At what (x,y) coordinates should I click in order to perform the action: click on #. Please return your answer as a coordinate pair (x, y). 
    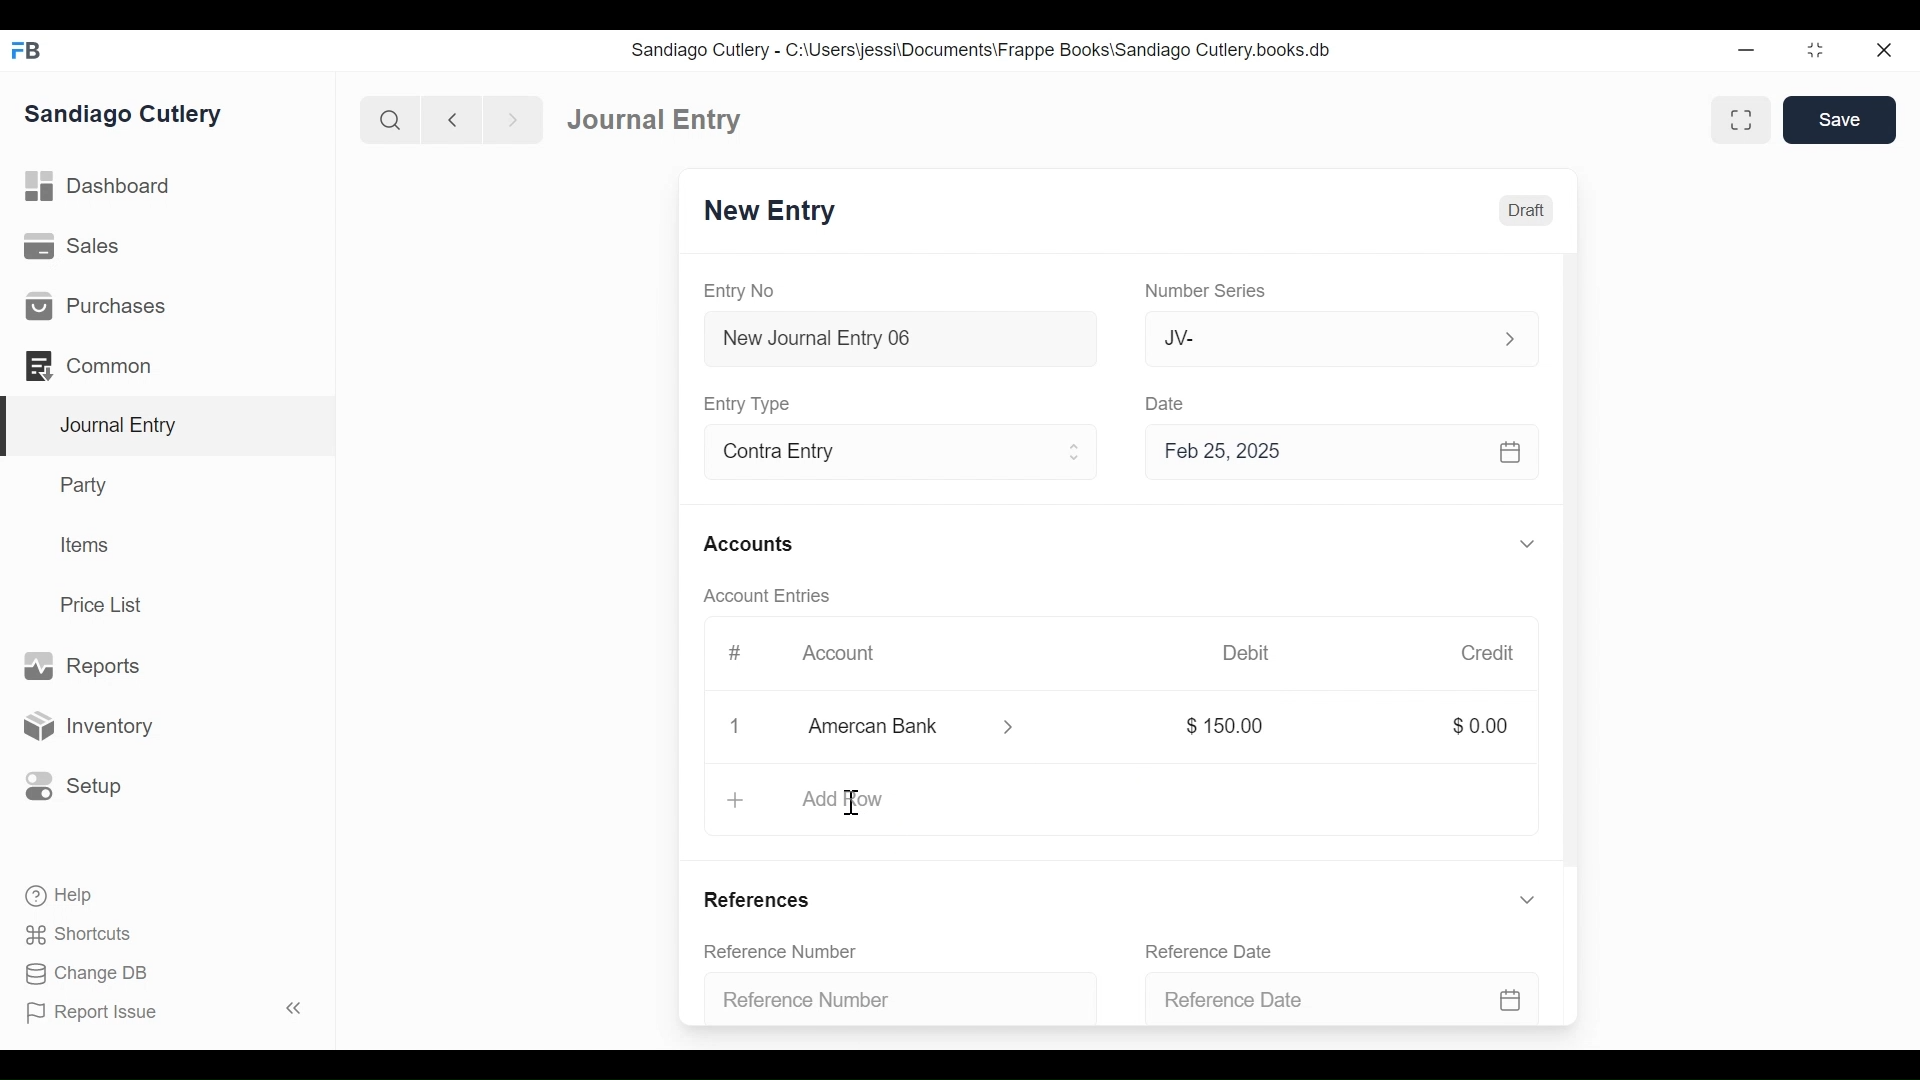
    Looking at the image, I should click on (734, 653).